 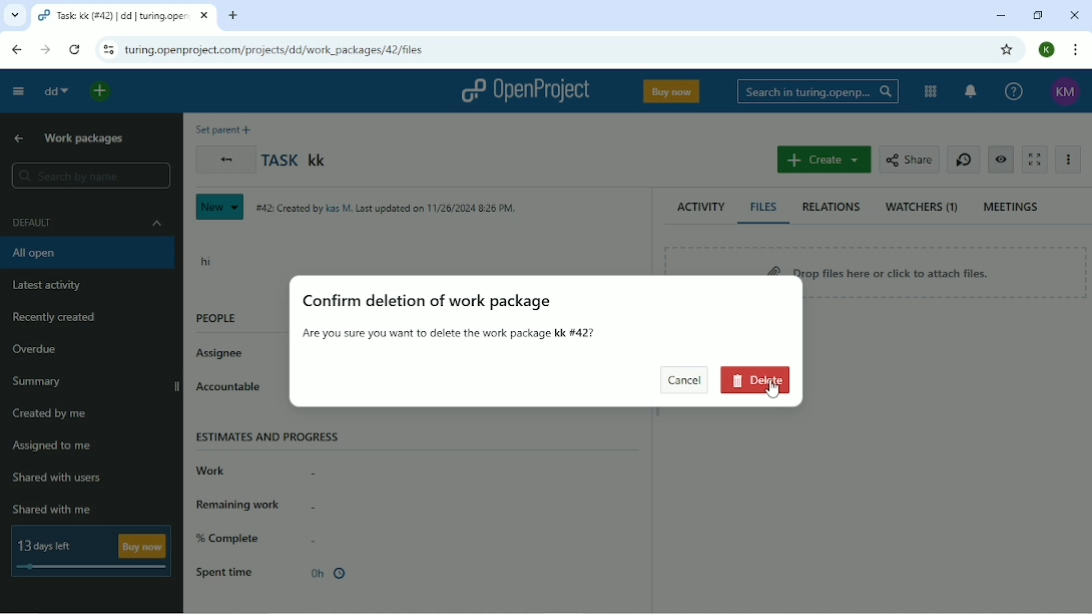 I want to click on Delete, so click(x=758, y=382).